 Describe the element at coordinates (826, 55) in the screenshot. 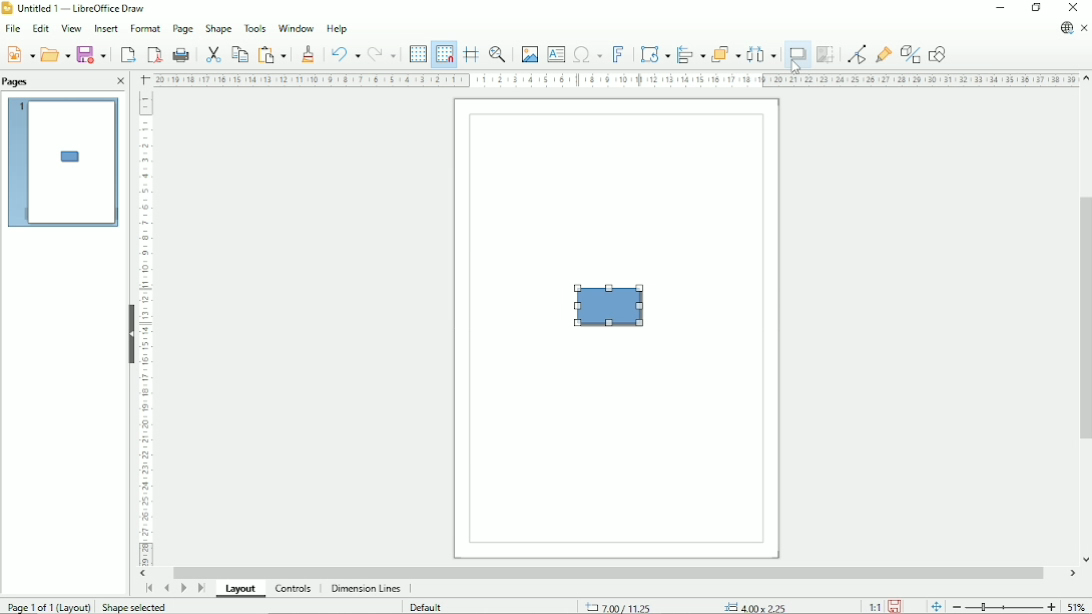

I see `Crop image` at that location.